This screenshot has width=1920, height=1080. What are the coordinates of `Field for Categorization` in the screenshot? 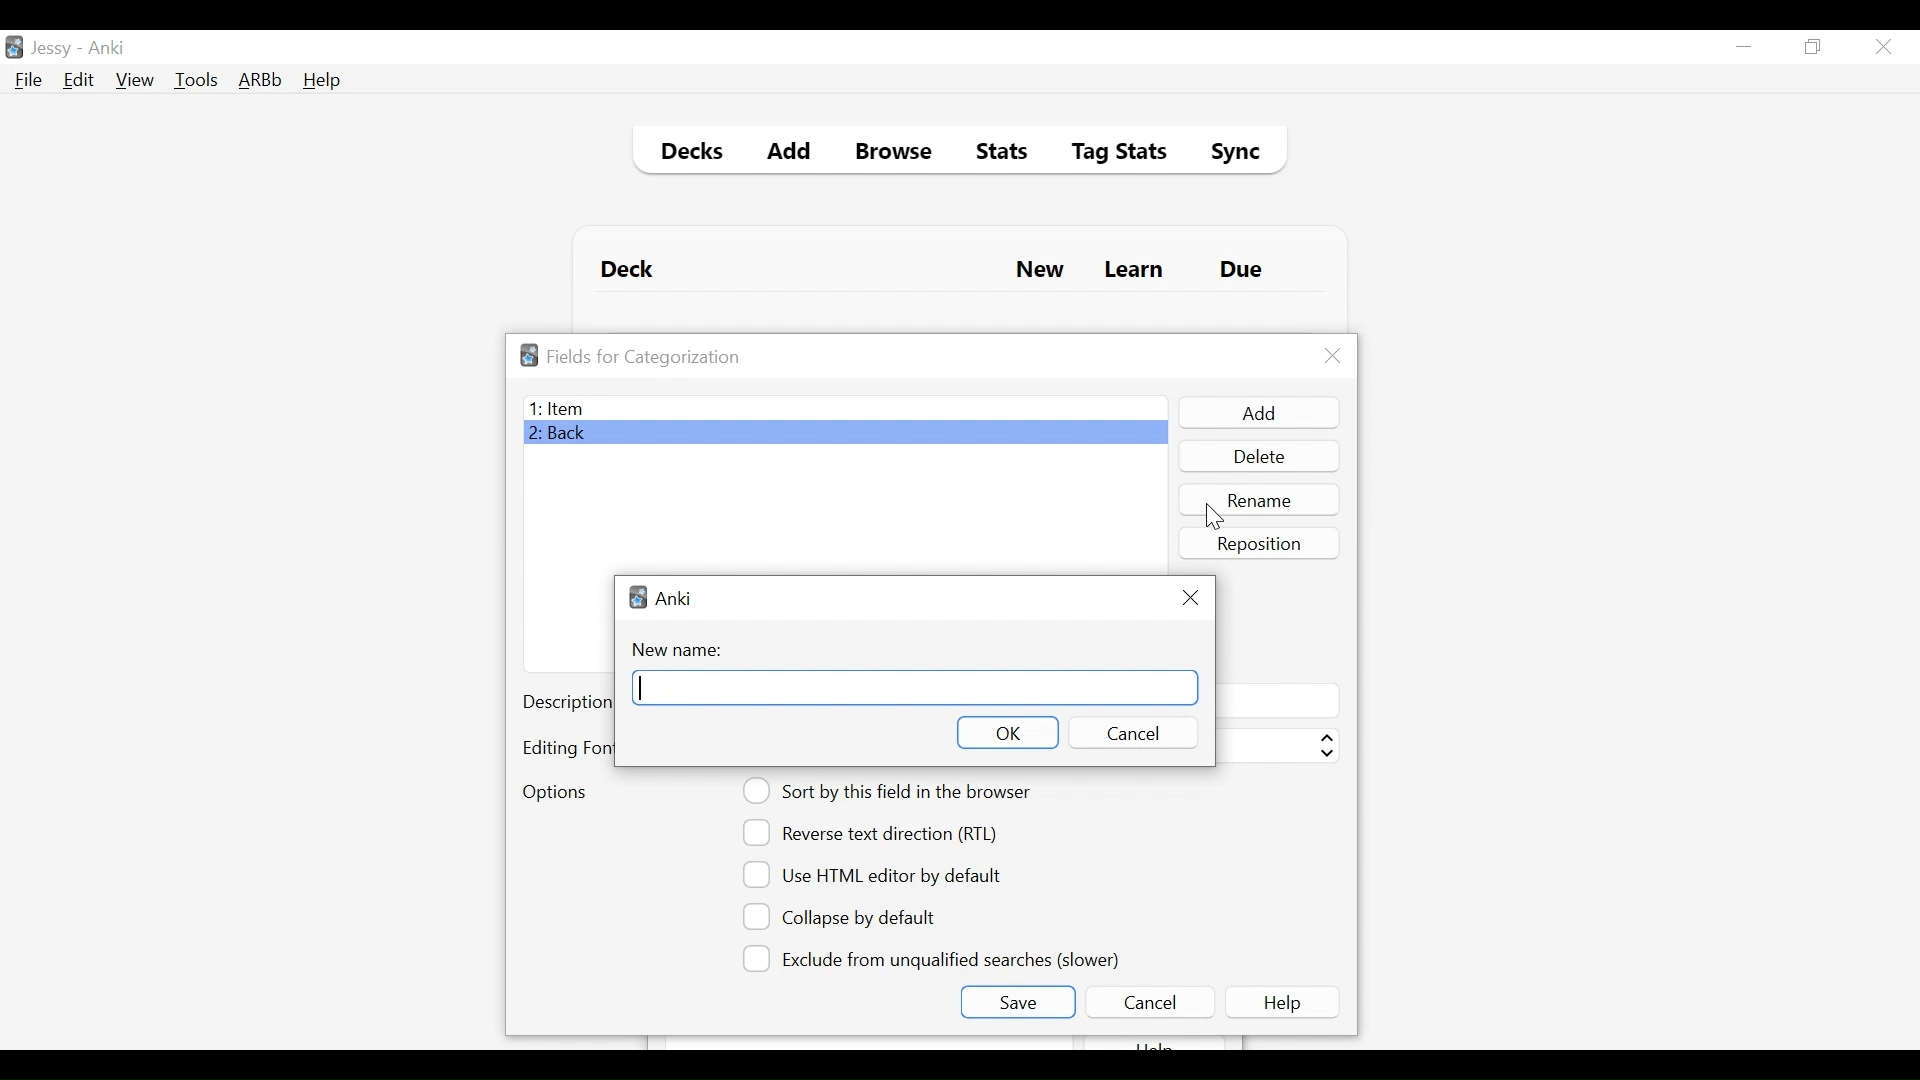 It's located at (644, 357).